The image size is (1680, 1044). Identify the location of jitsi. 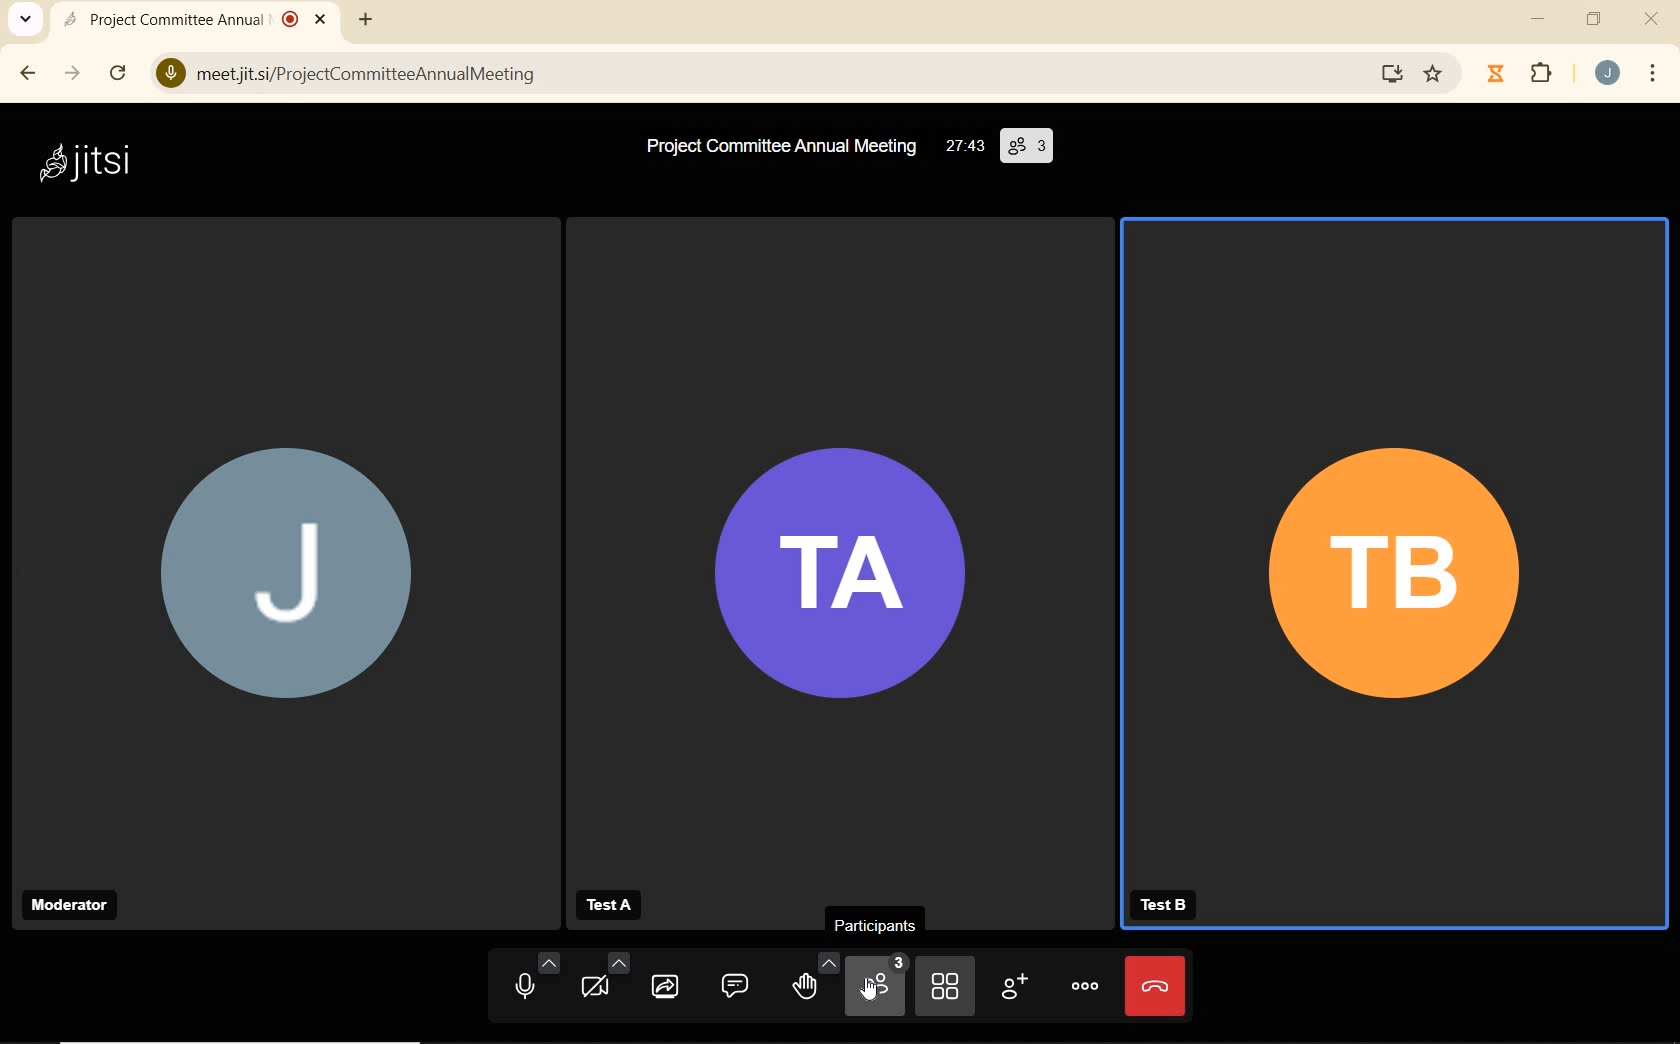
(89, 161).